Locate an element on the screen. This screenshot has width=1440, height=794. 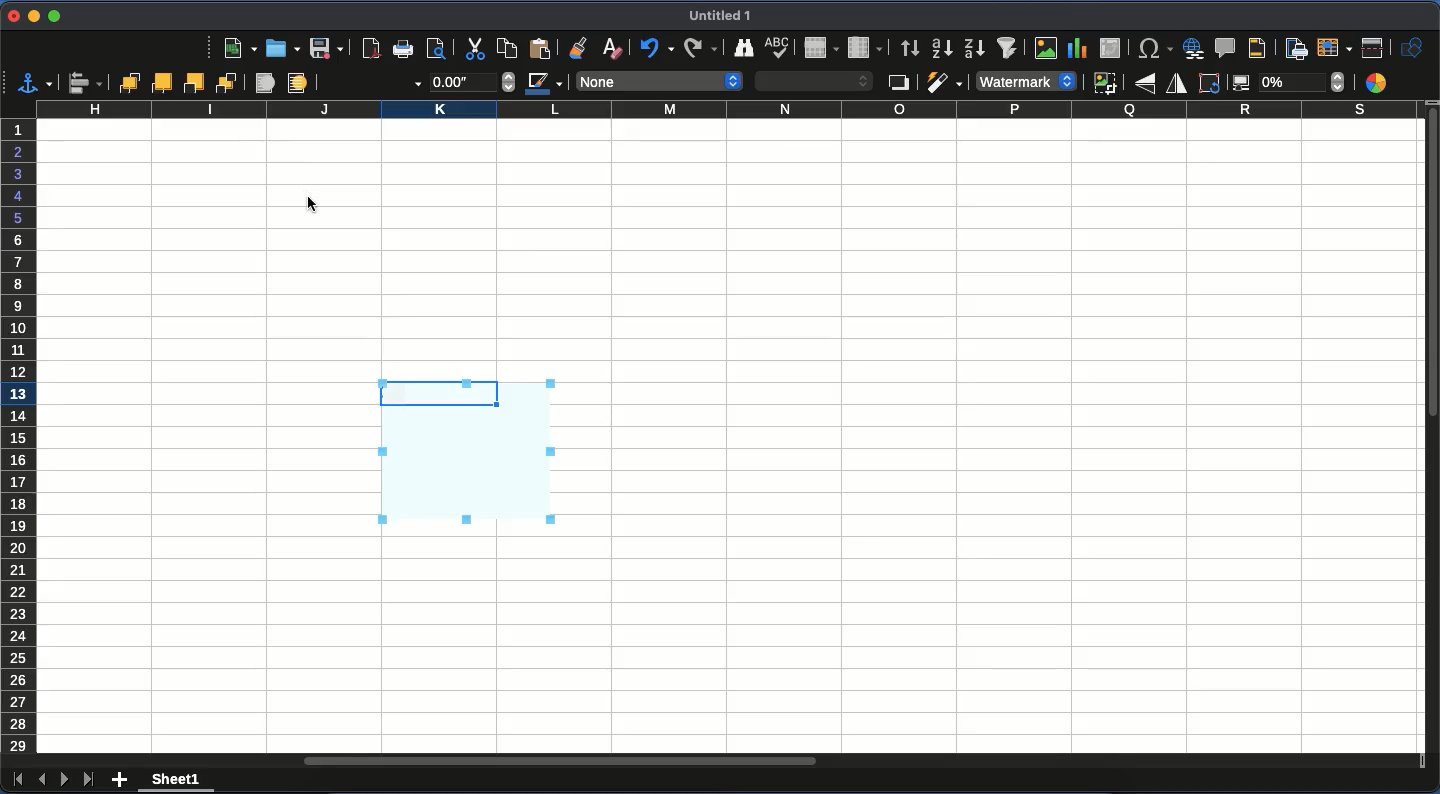
redo is located at coordinates (696, 47).